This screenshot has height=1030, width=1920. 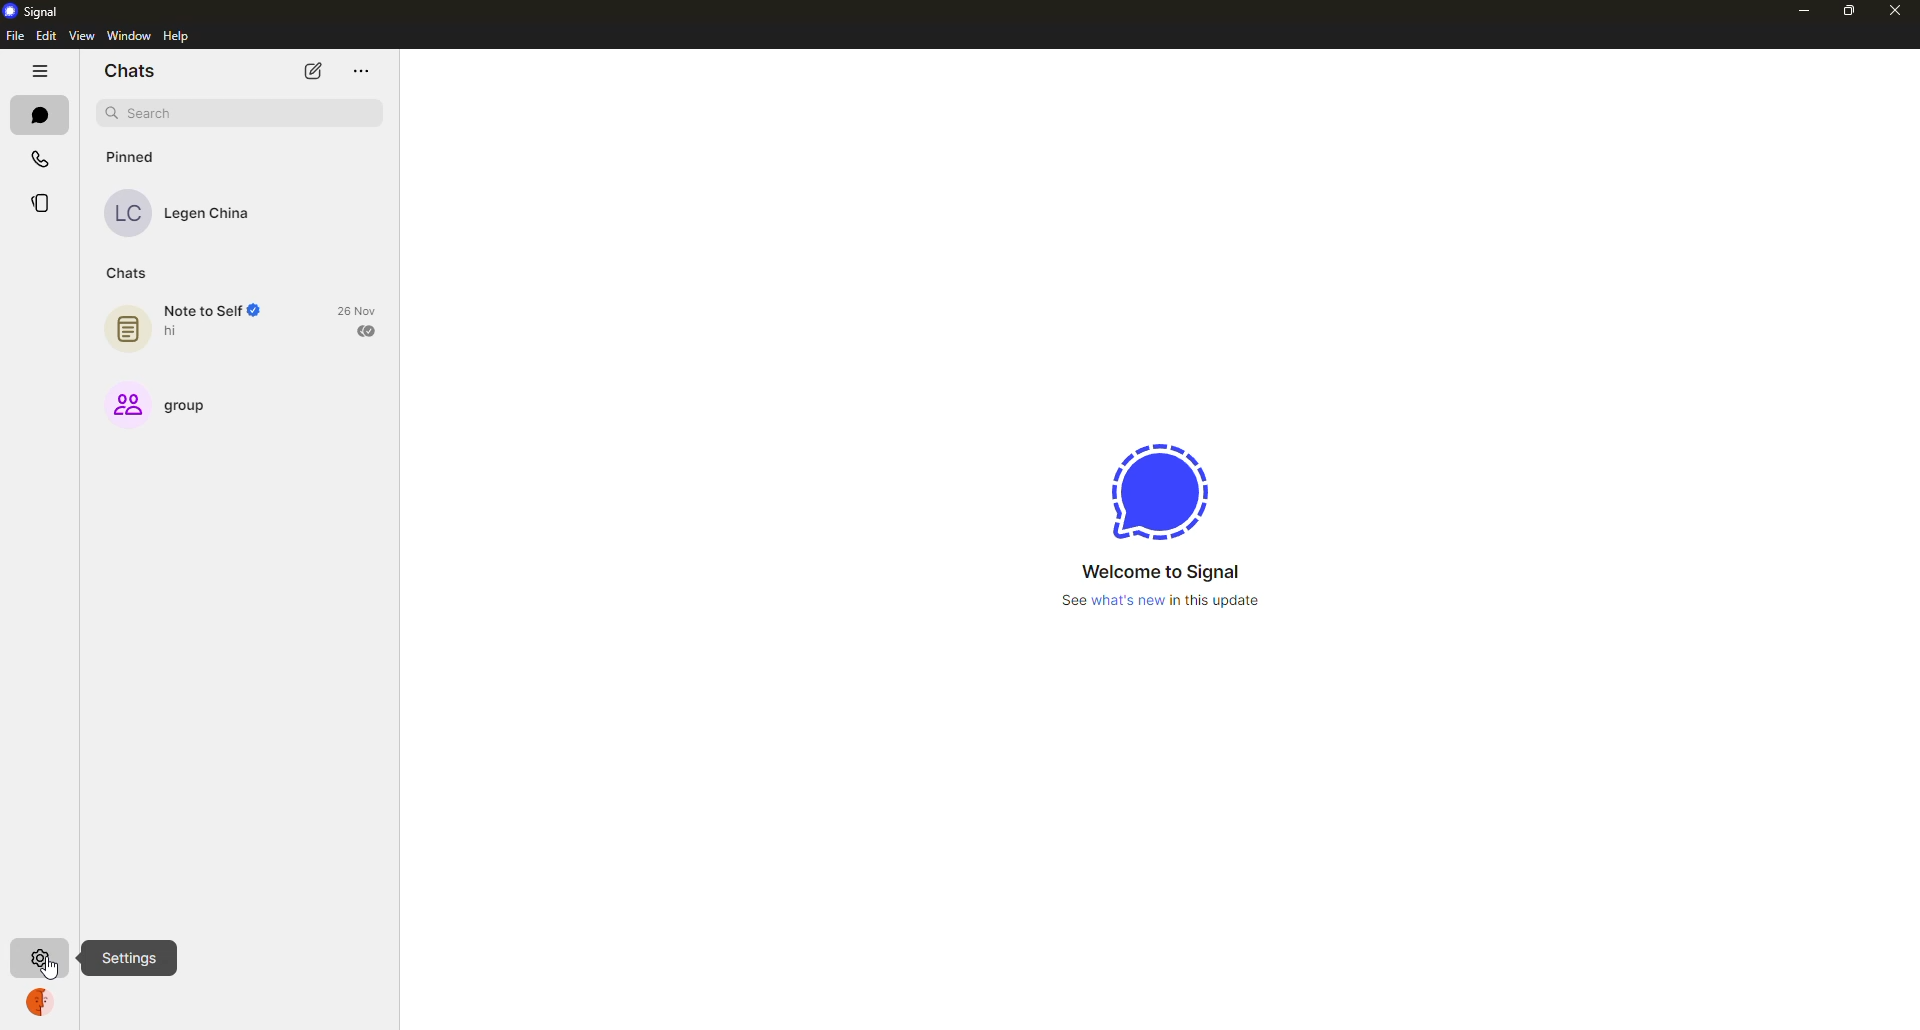 What do you see at coordinates (14, 36) in the screenshot?
I see `file` at bounding box center [14, 36].